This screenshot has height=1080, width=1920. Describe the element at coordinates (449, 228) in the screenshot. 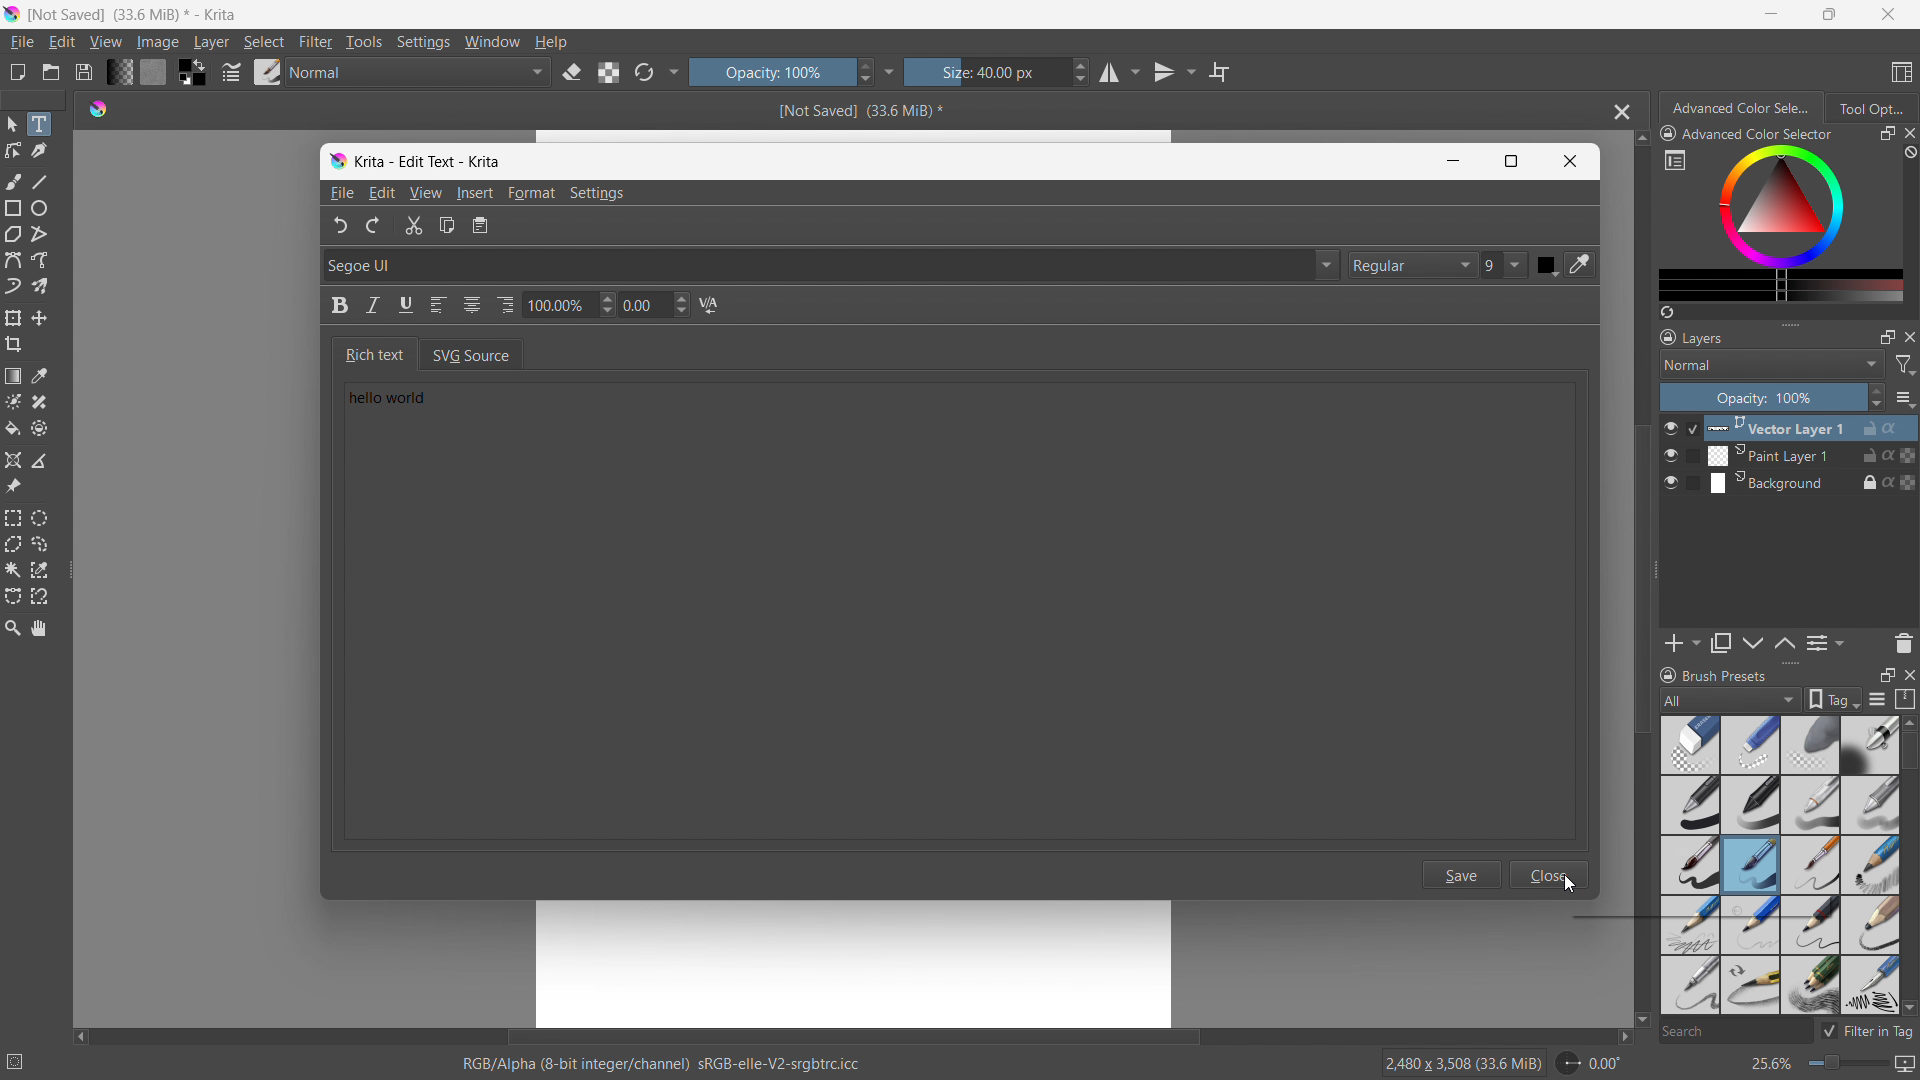

I see `Copy` at that location.